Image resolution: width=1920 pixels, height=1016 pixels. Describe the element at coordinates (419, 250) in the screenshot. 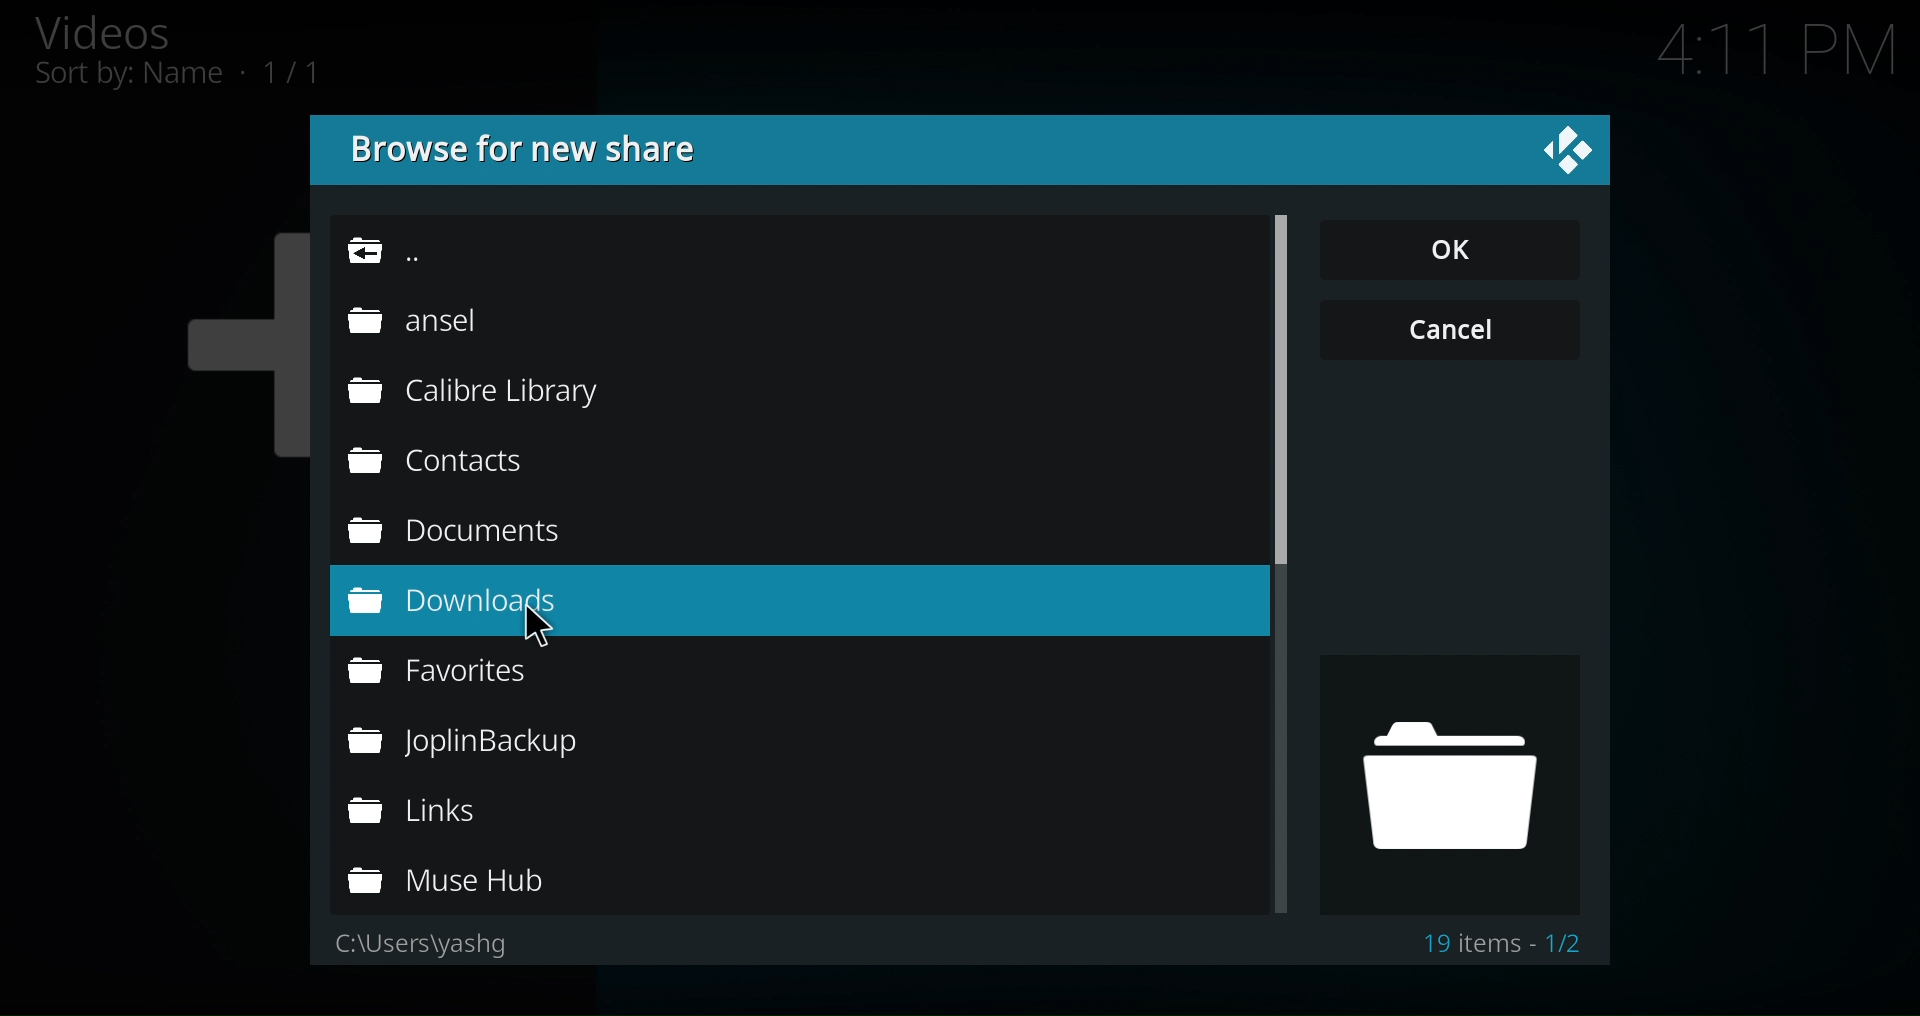

I see `Go back` at that location.